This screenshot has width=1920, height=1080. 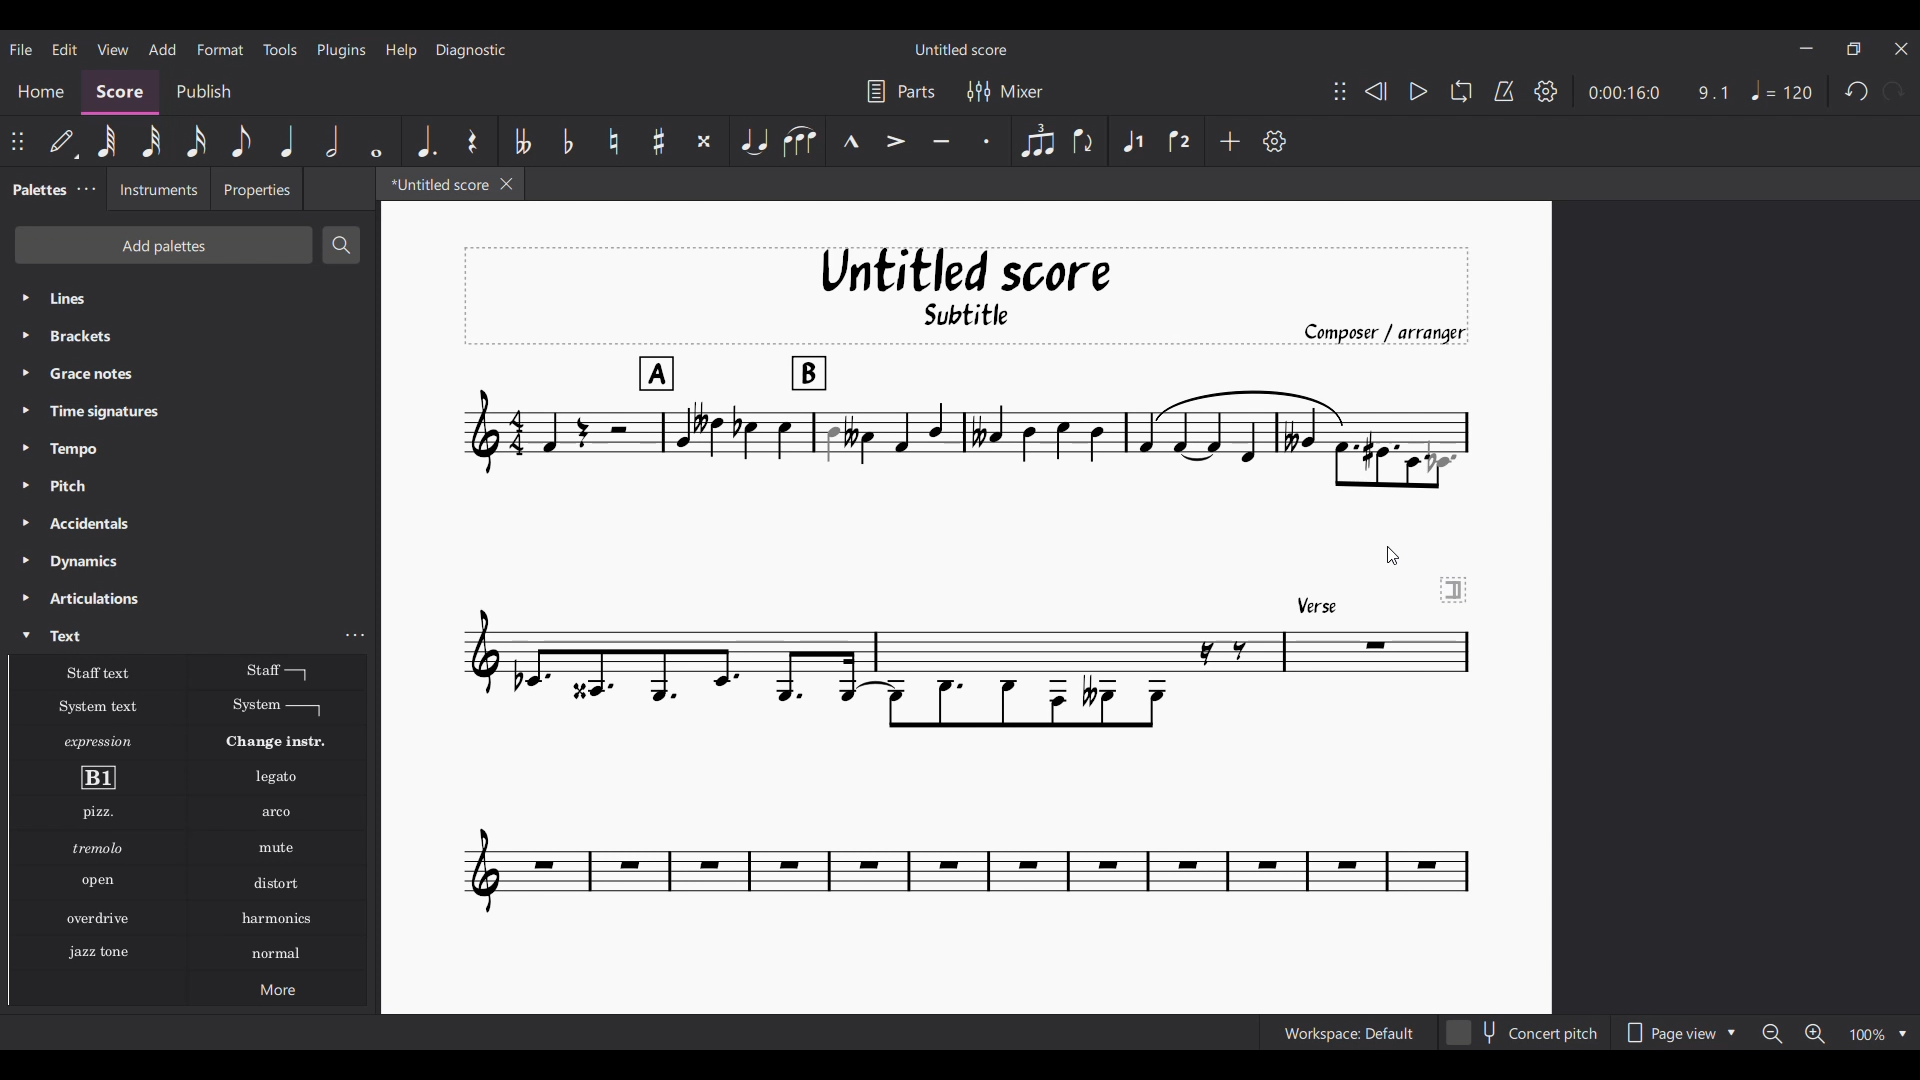 What do you see at coordinates (21, 49) in the screenshot?
I see `File menu` at bounding box center [21, 49].